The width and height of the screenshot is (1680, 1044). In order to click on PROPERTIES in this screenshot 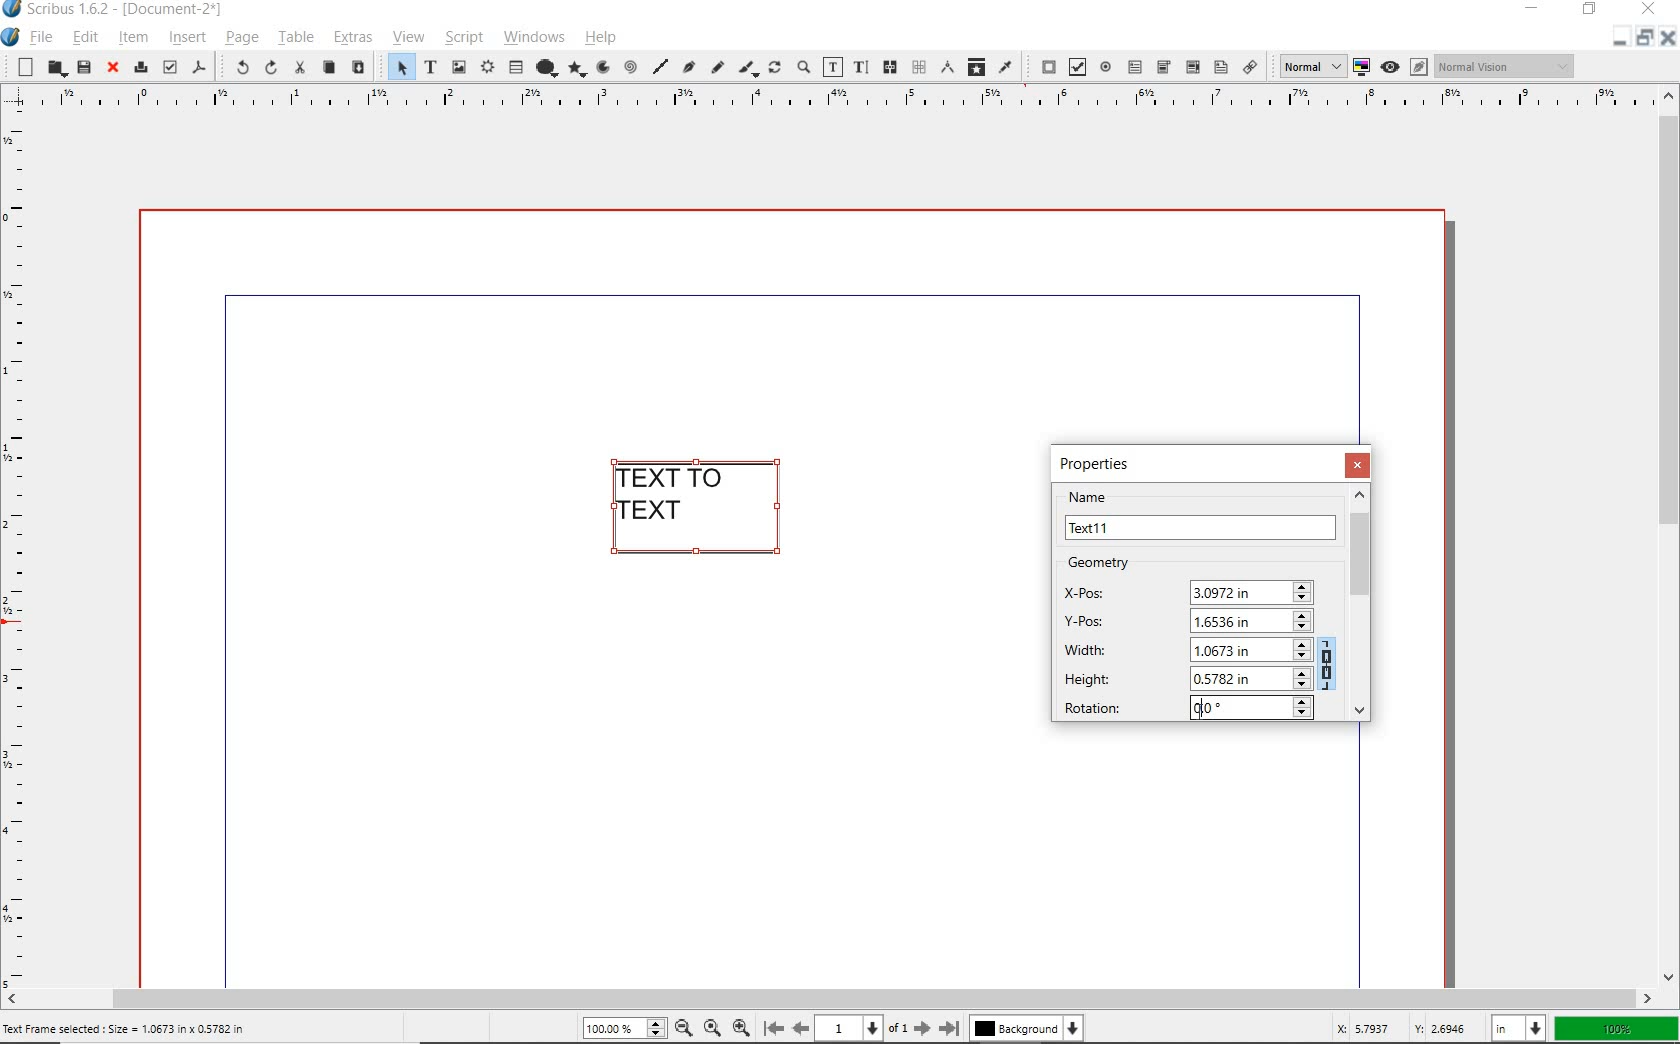, I will do `click(1099, 463)`.